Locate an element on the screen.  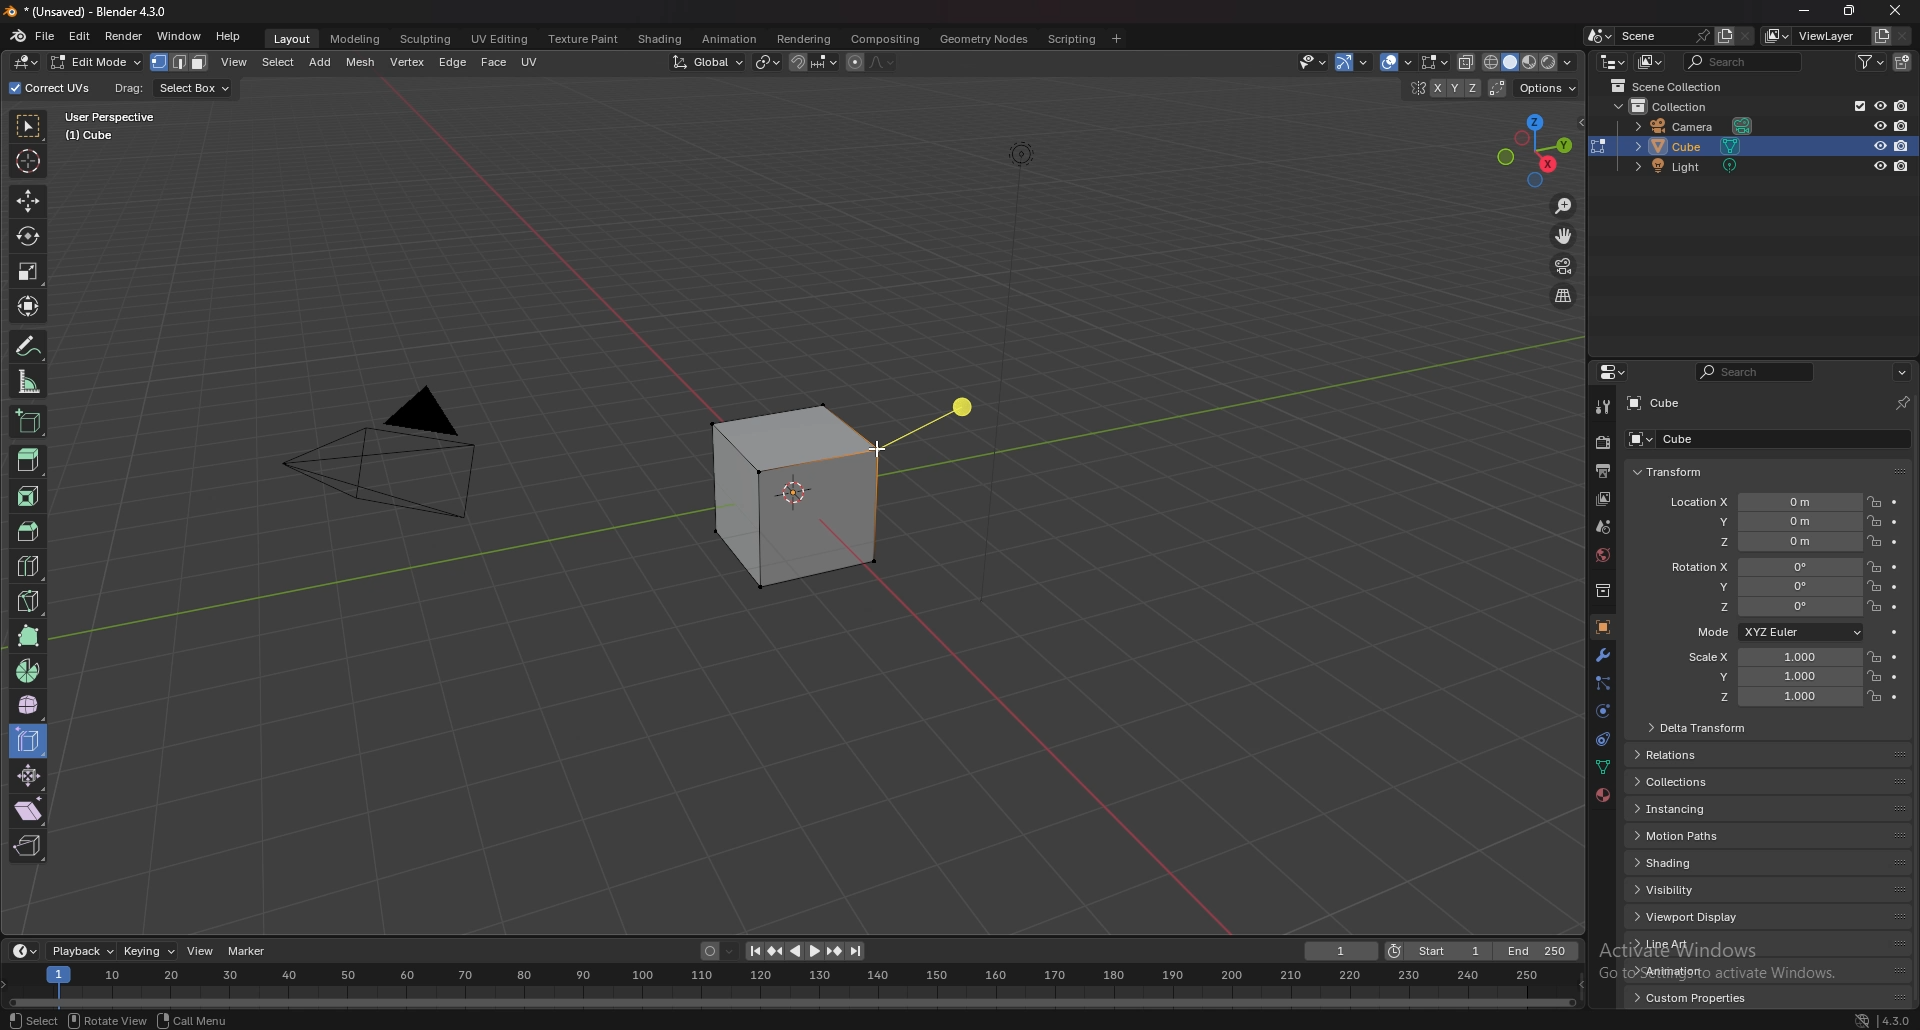
jump to keyframe is located at coordinates (834, 952).